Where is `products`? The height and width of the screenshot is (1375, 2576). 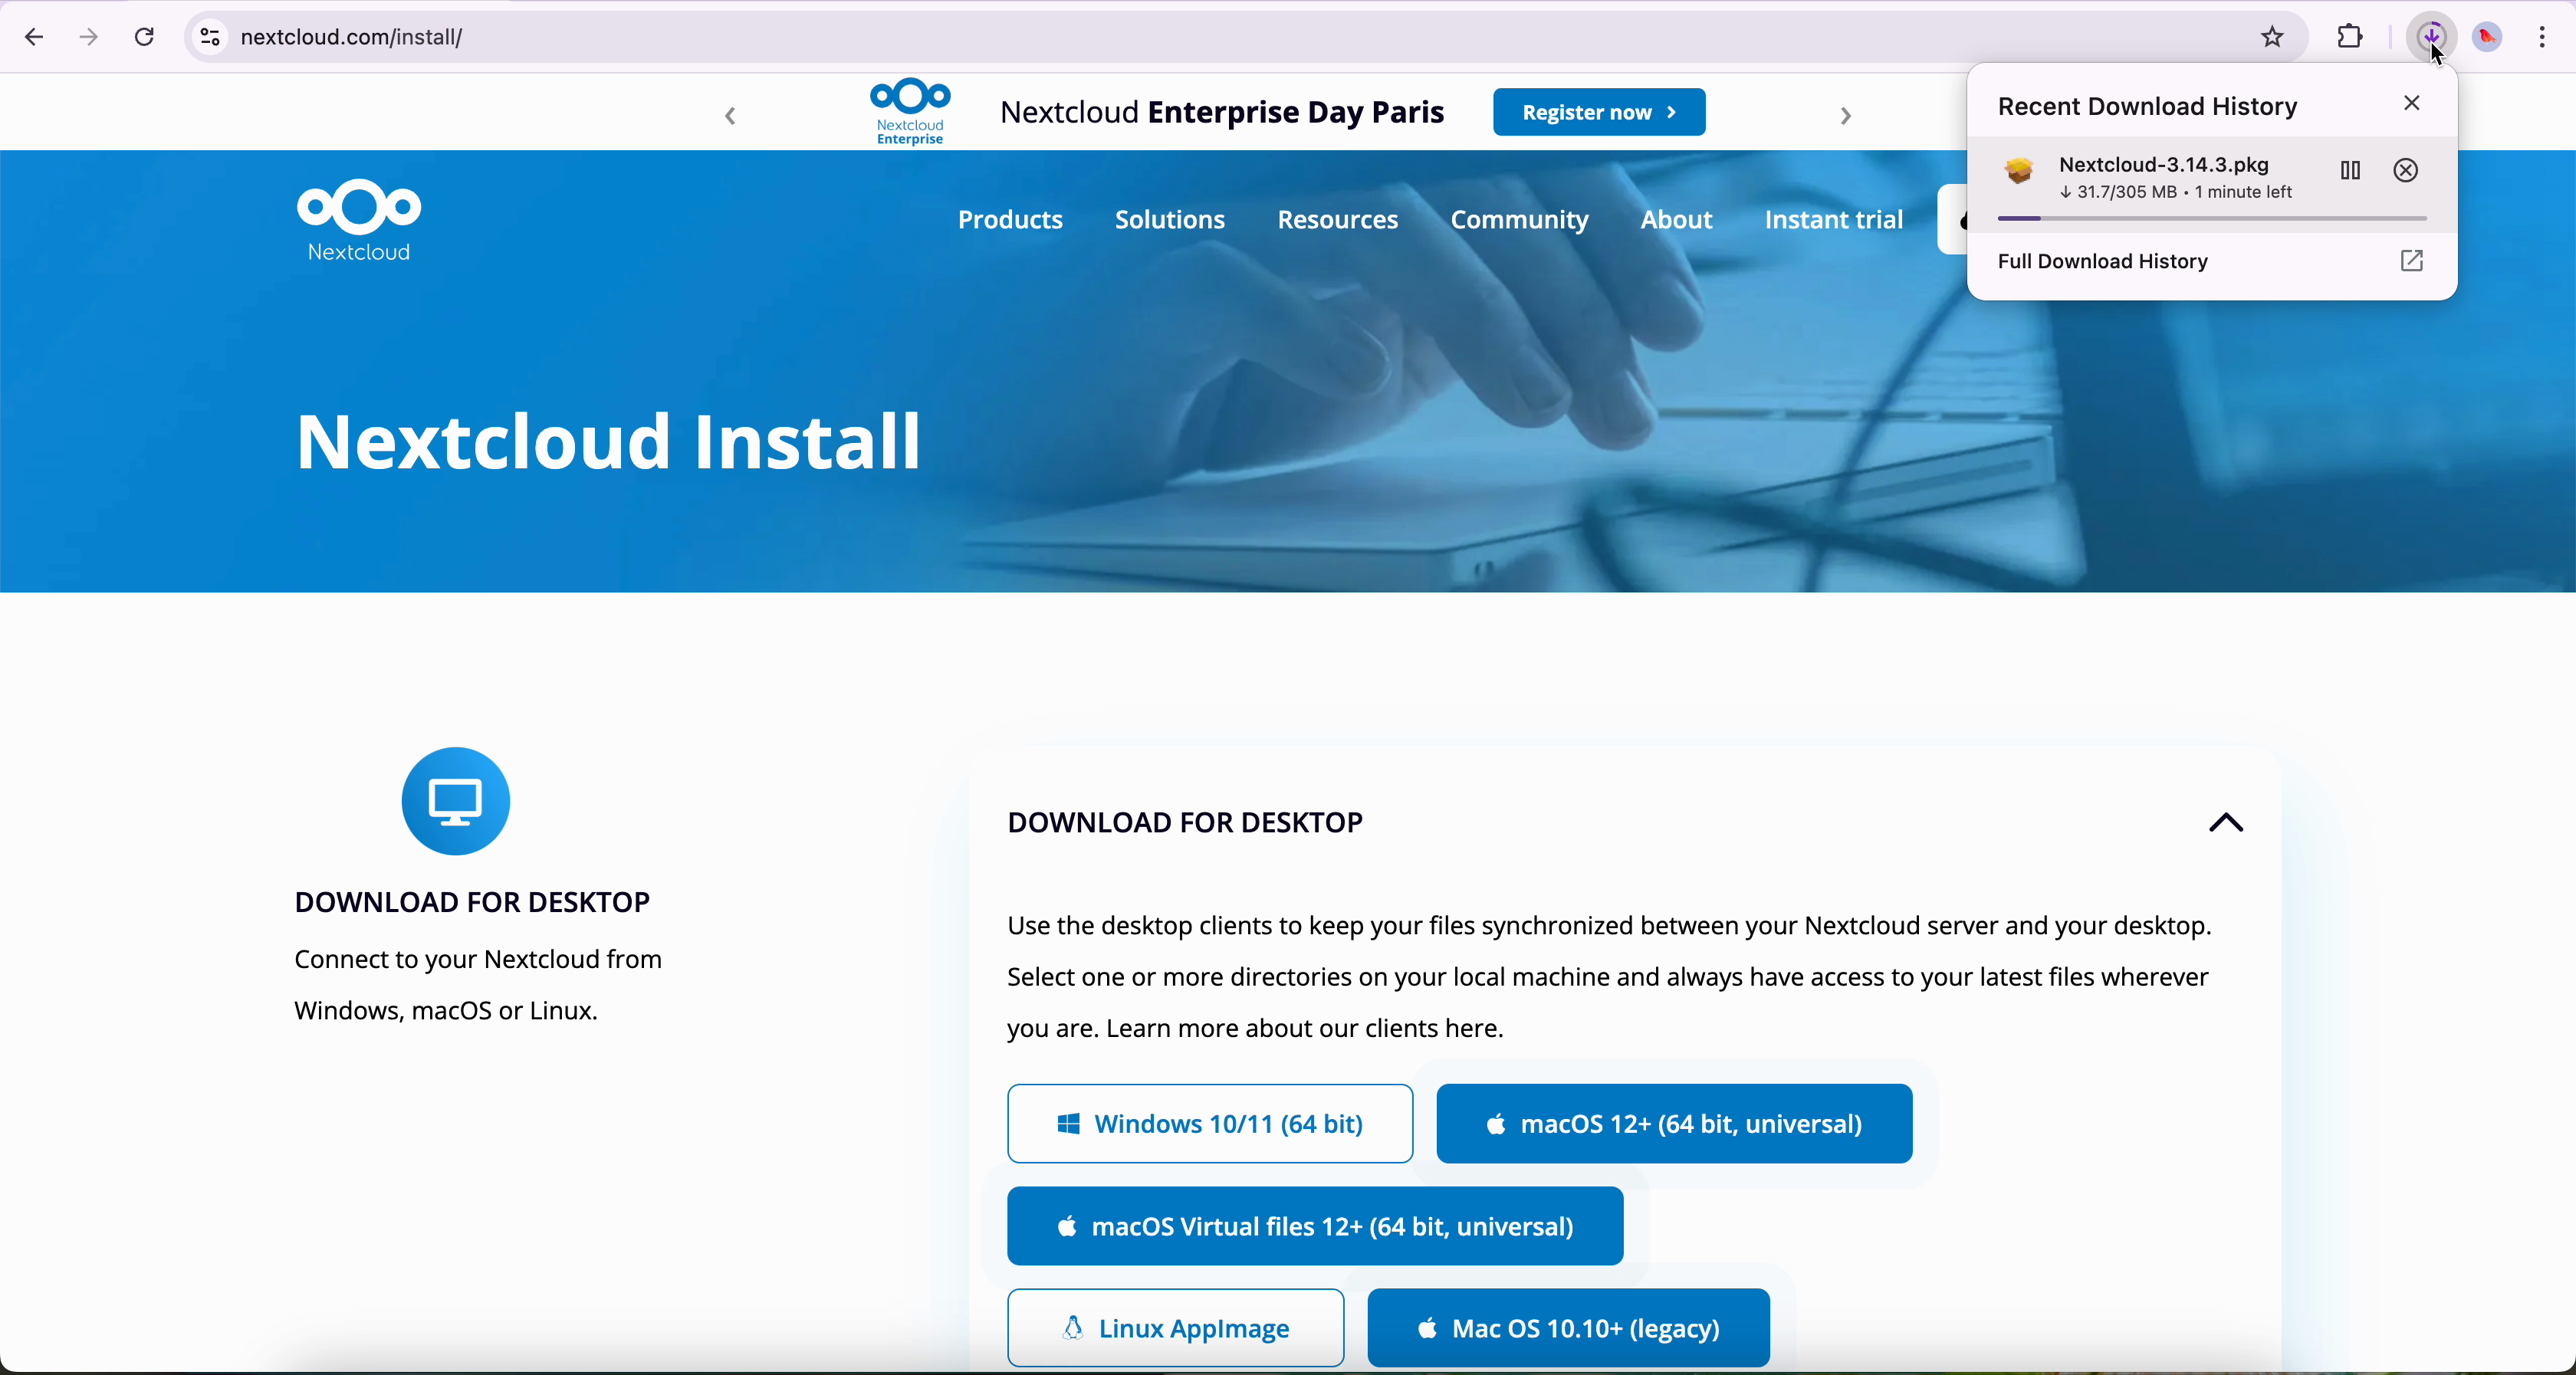 products is located at coordinates (1008, 222).